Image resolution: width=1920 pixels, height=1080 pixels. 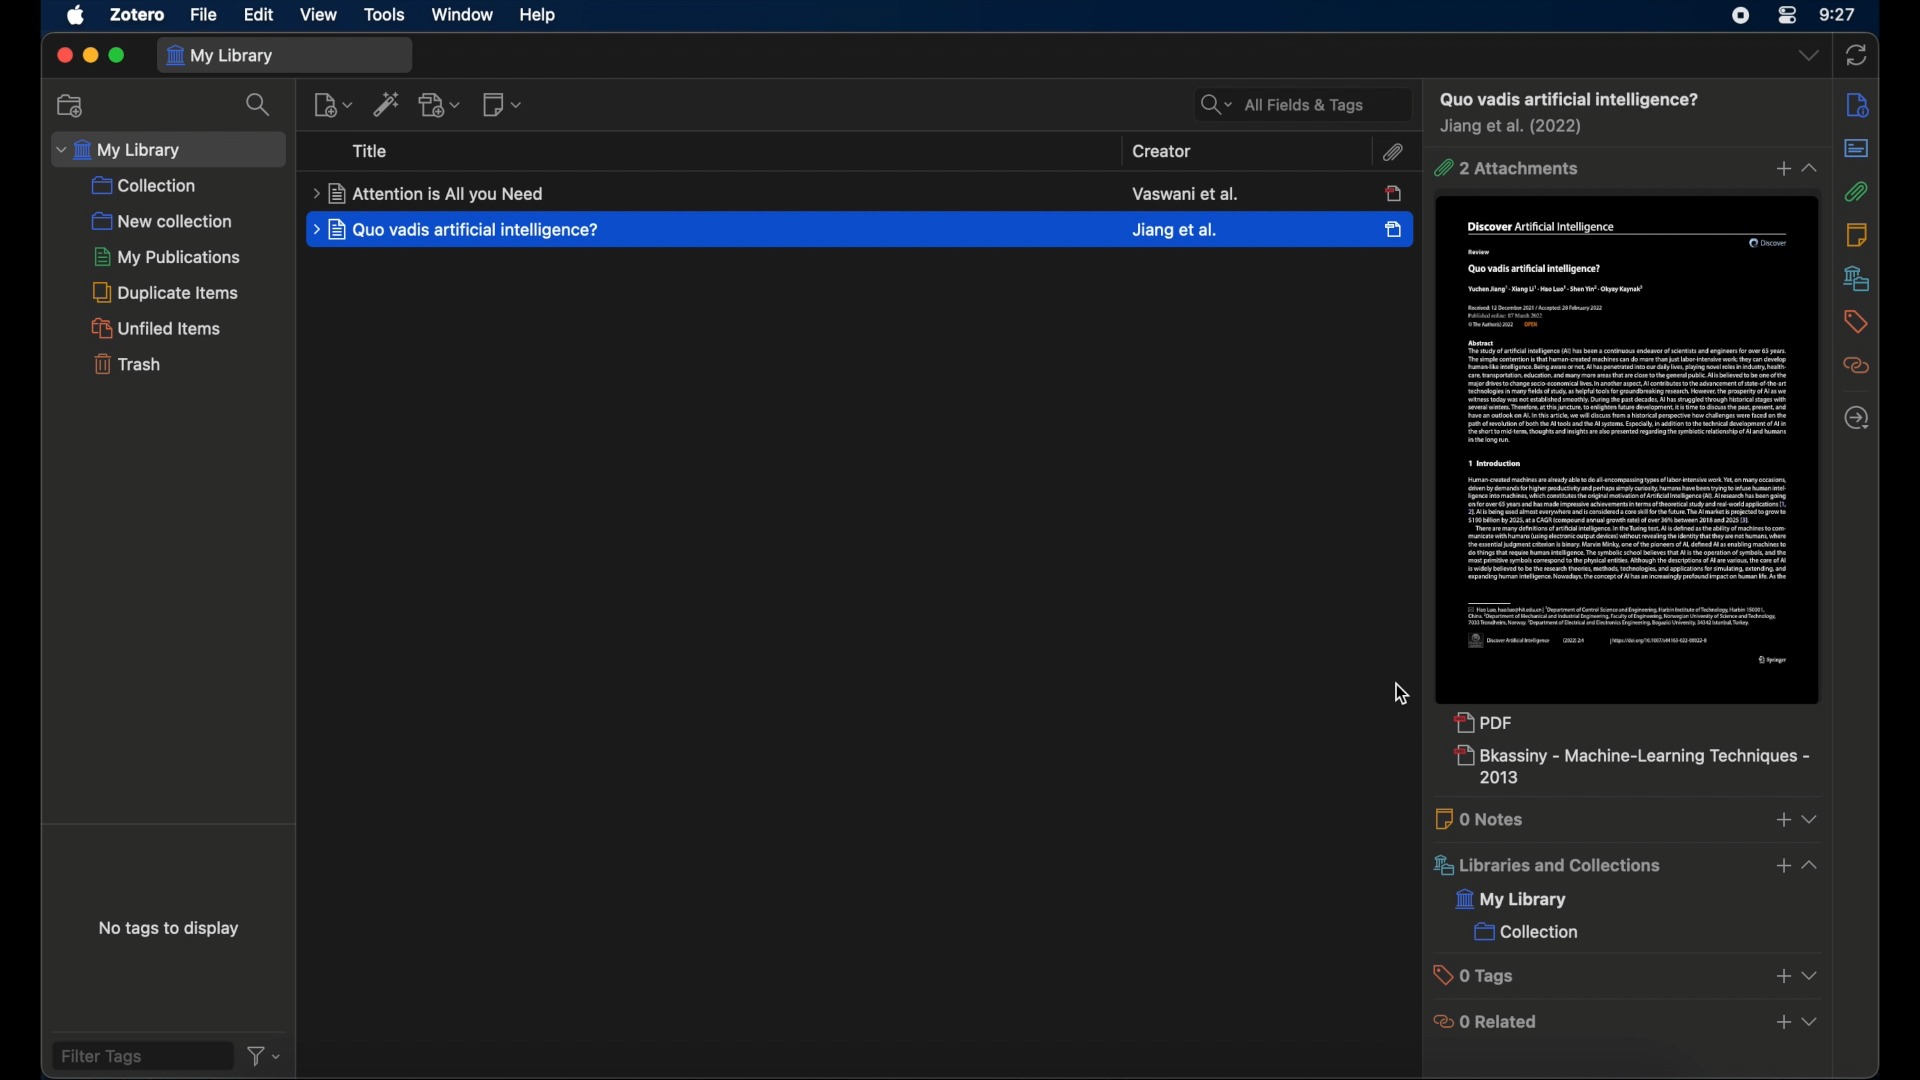 What do you see at coordinates (455, 231) in the screenshot?
I see `item title highlighted` at bounding box center [455, 231].